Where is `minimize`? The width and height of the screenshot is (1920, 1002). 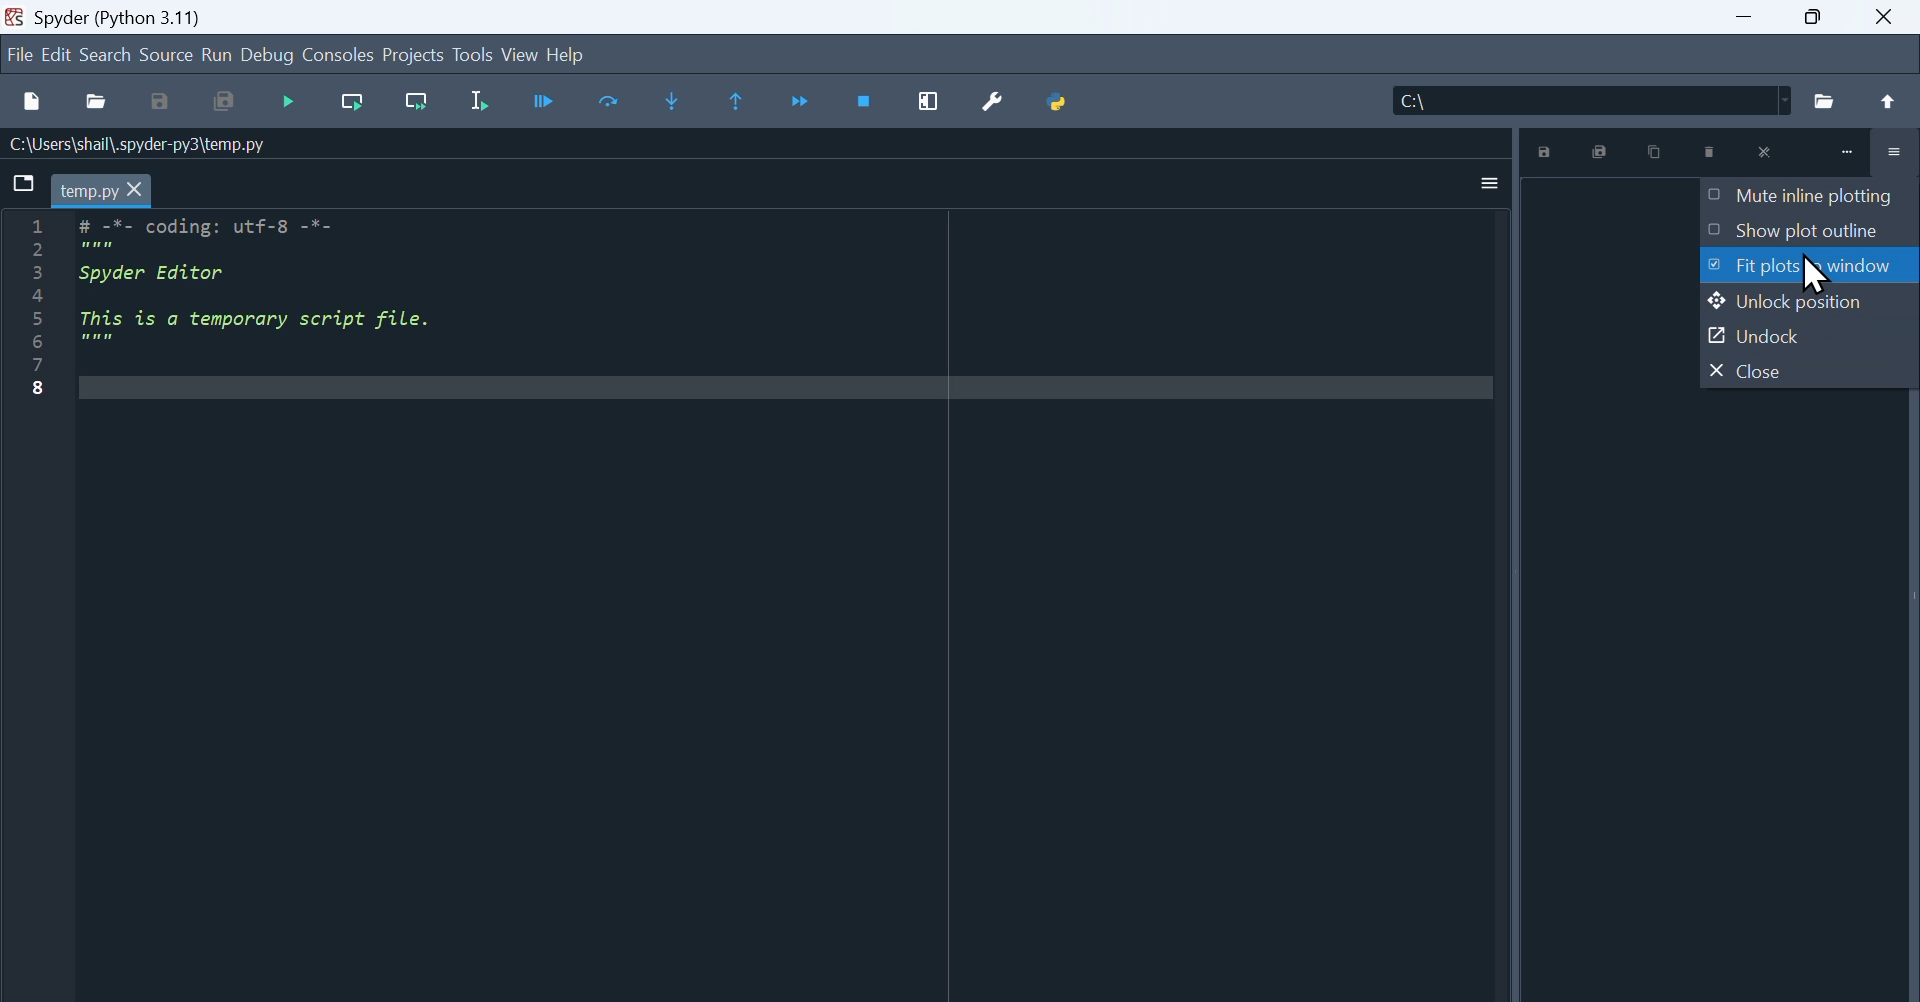 minimize is located at coordinates (1849, 154).